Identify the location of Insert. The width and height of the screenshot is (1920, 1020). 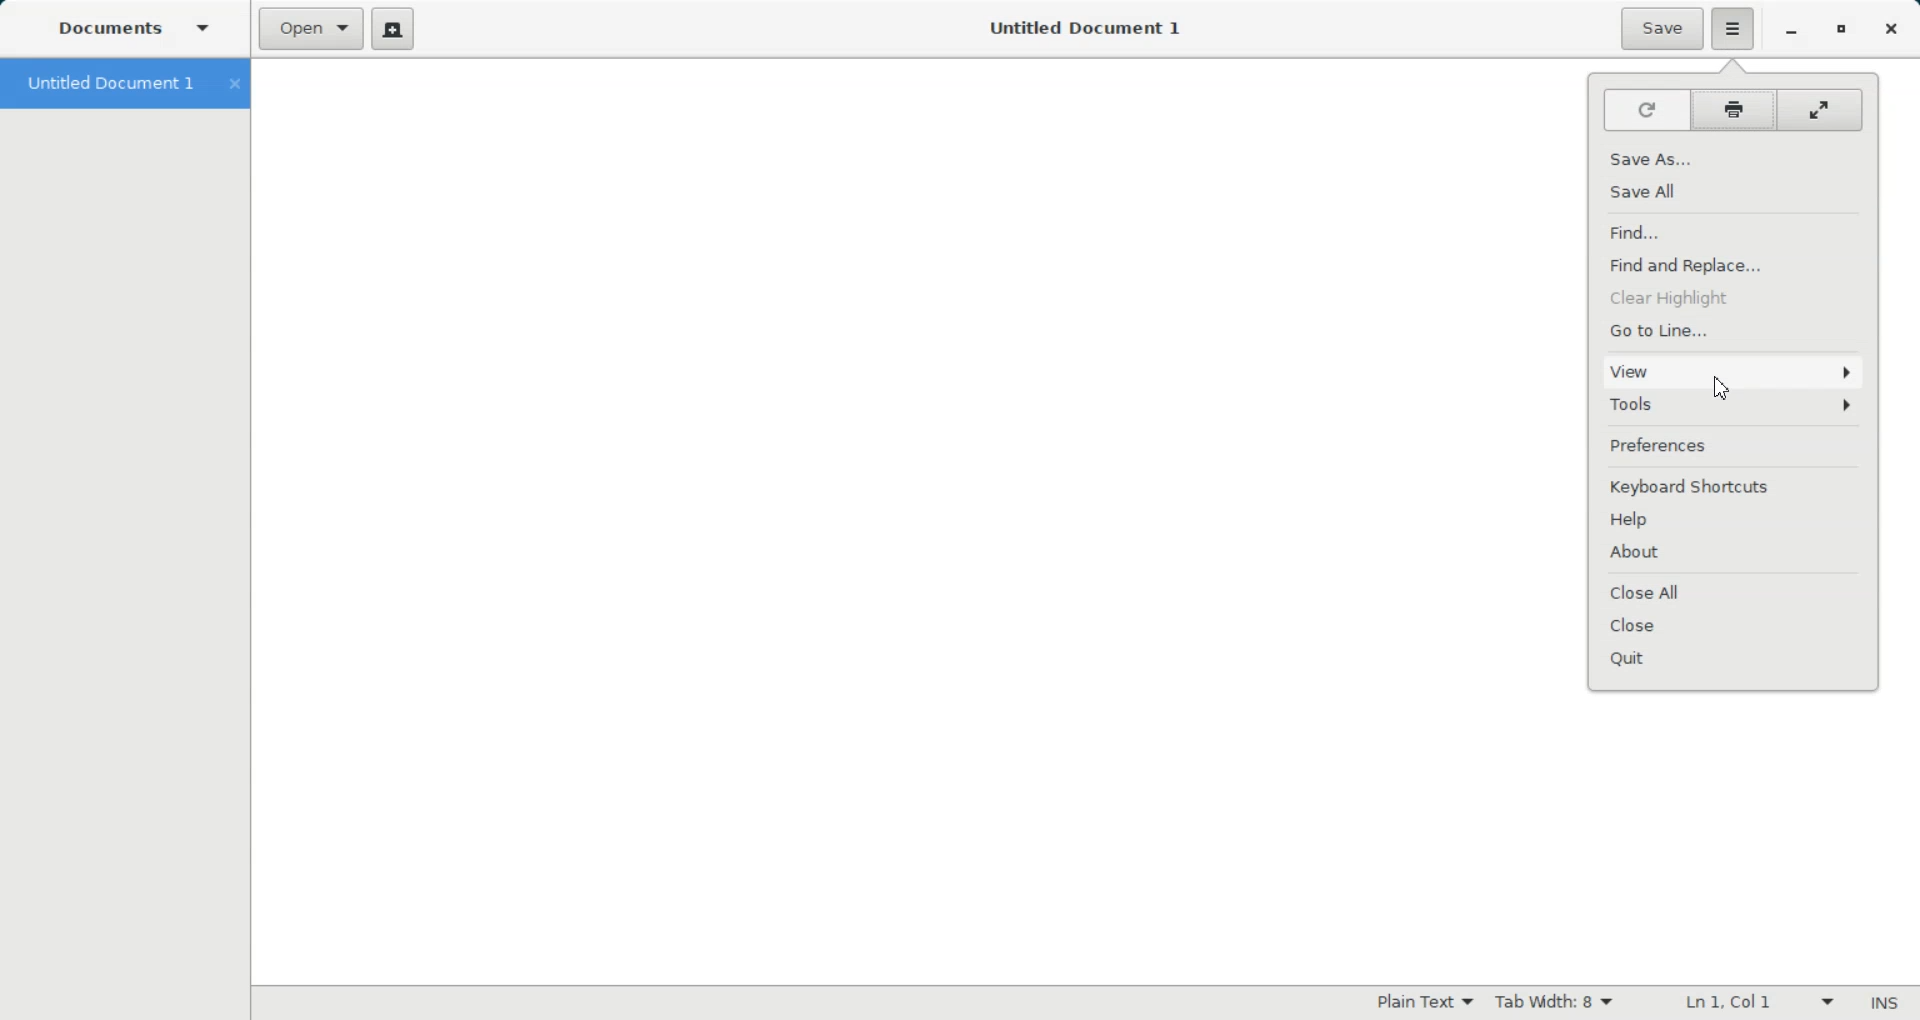
(1884, 1002).